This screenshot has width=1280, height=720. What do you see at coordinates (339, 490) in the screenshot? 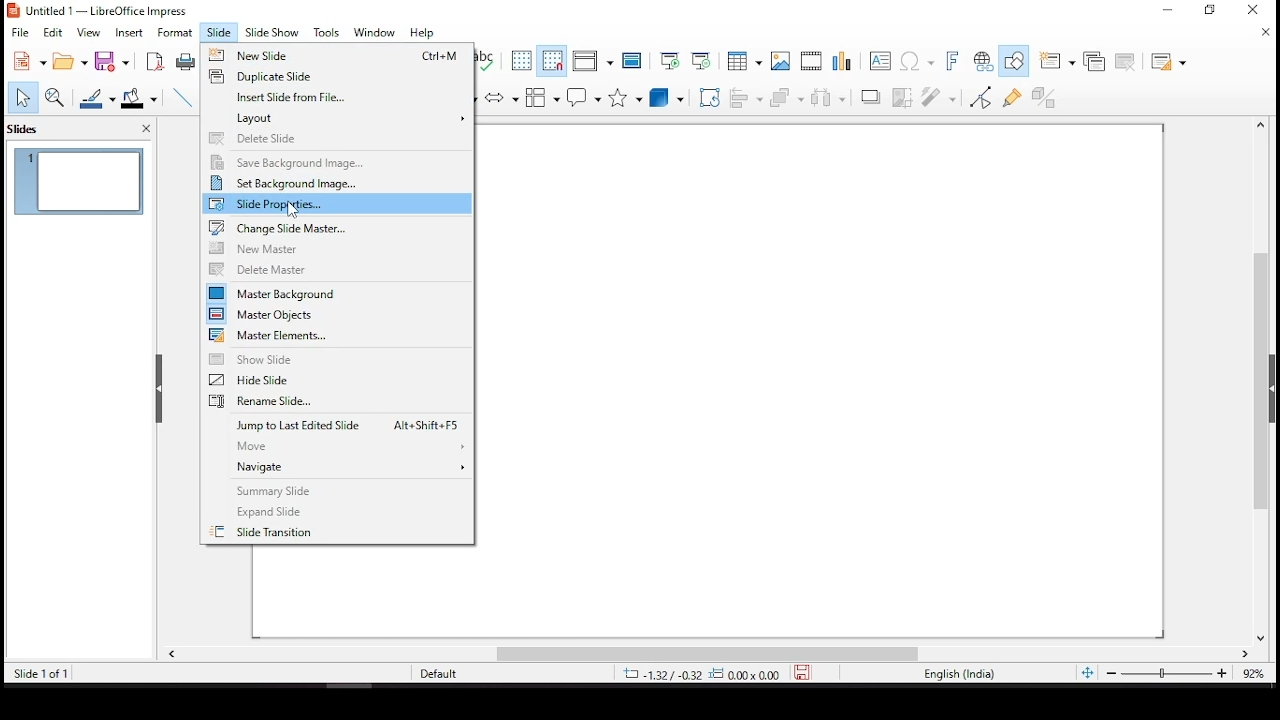
I see `summary slide` at bounding box center [339, 490].